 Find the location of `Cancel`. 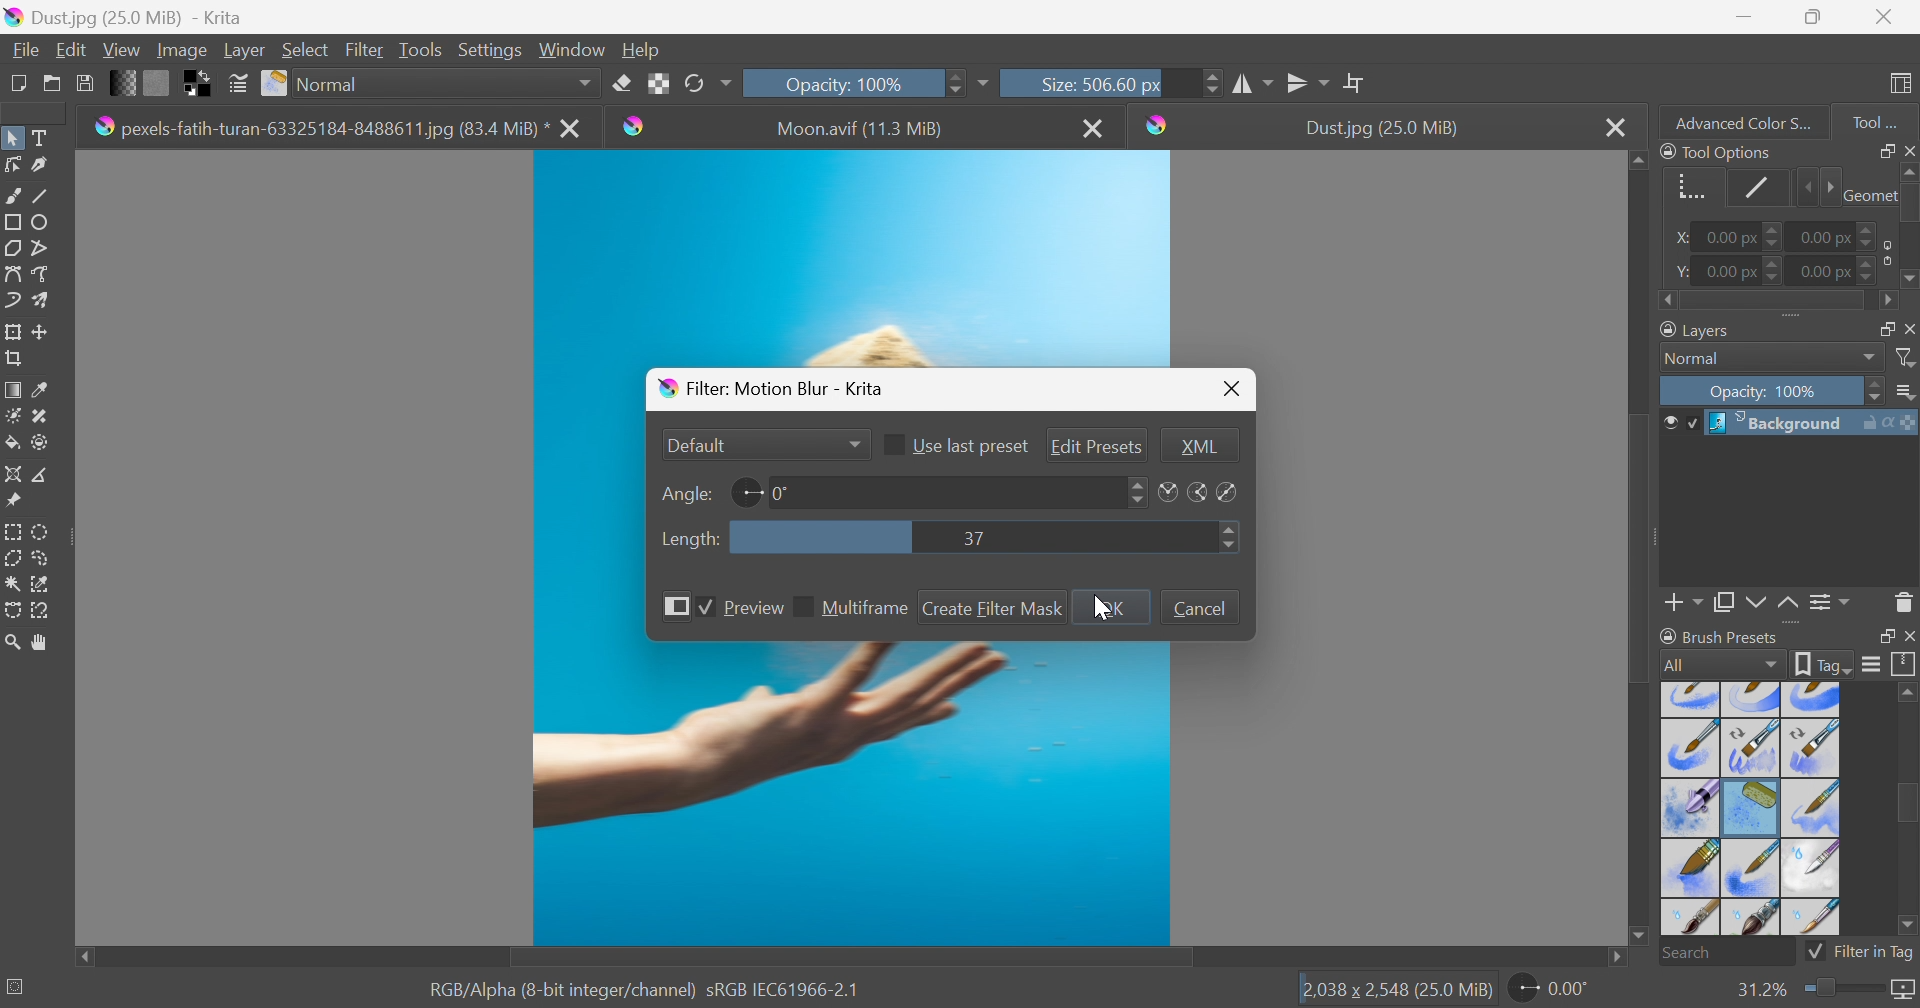

Cancel is located at coordinates (1199, 607).